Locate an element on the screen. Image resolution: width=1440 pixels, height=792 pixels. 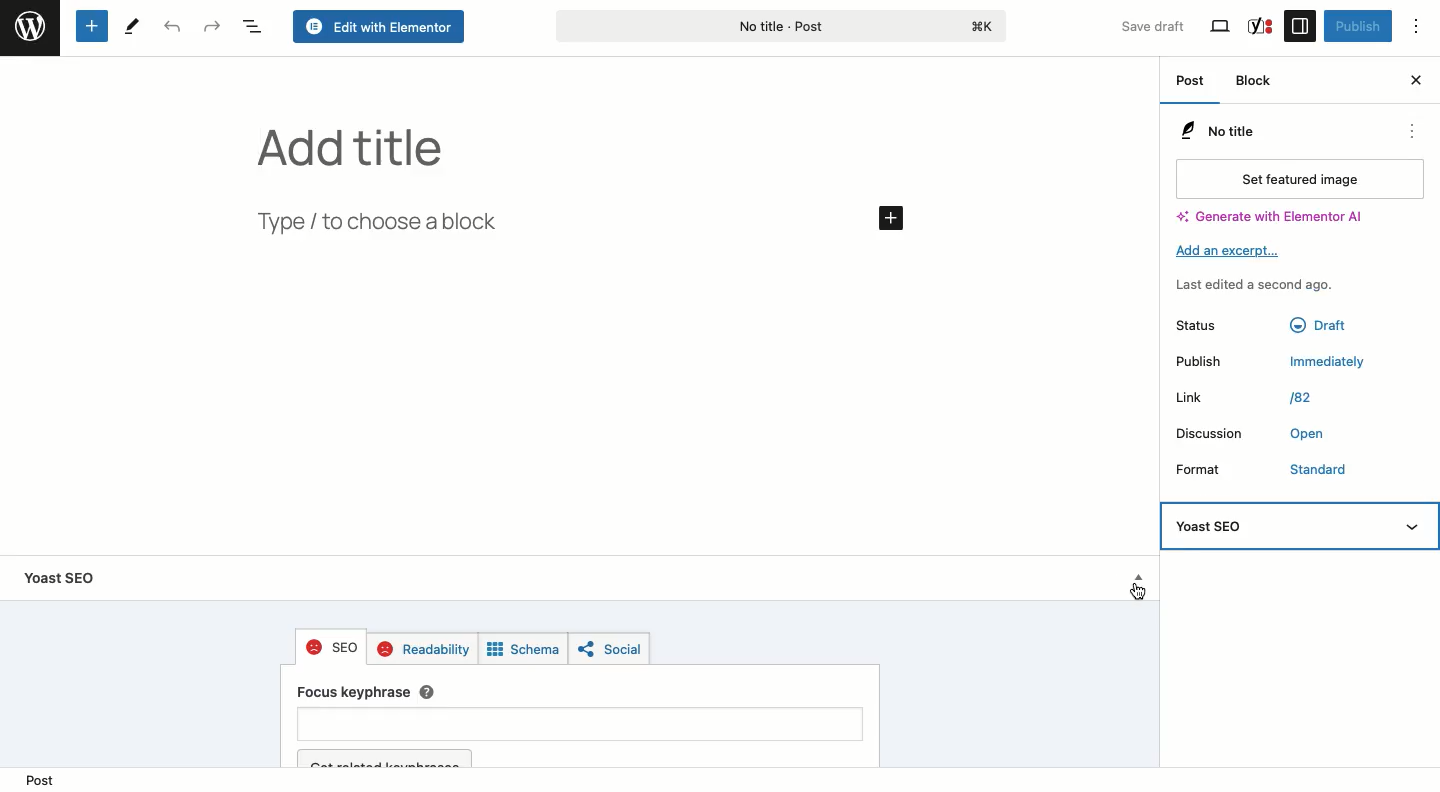
Undo is located at coordinates (170, 28).